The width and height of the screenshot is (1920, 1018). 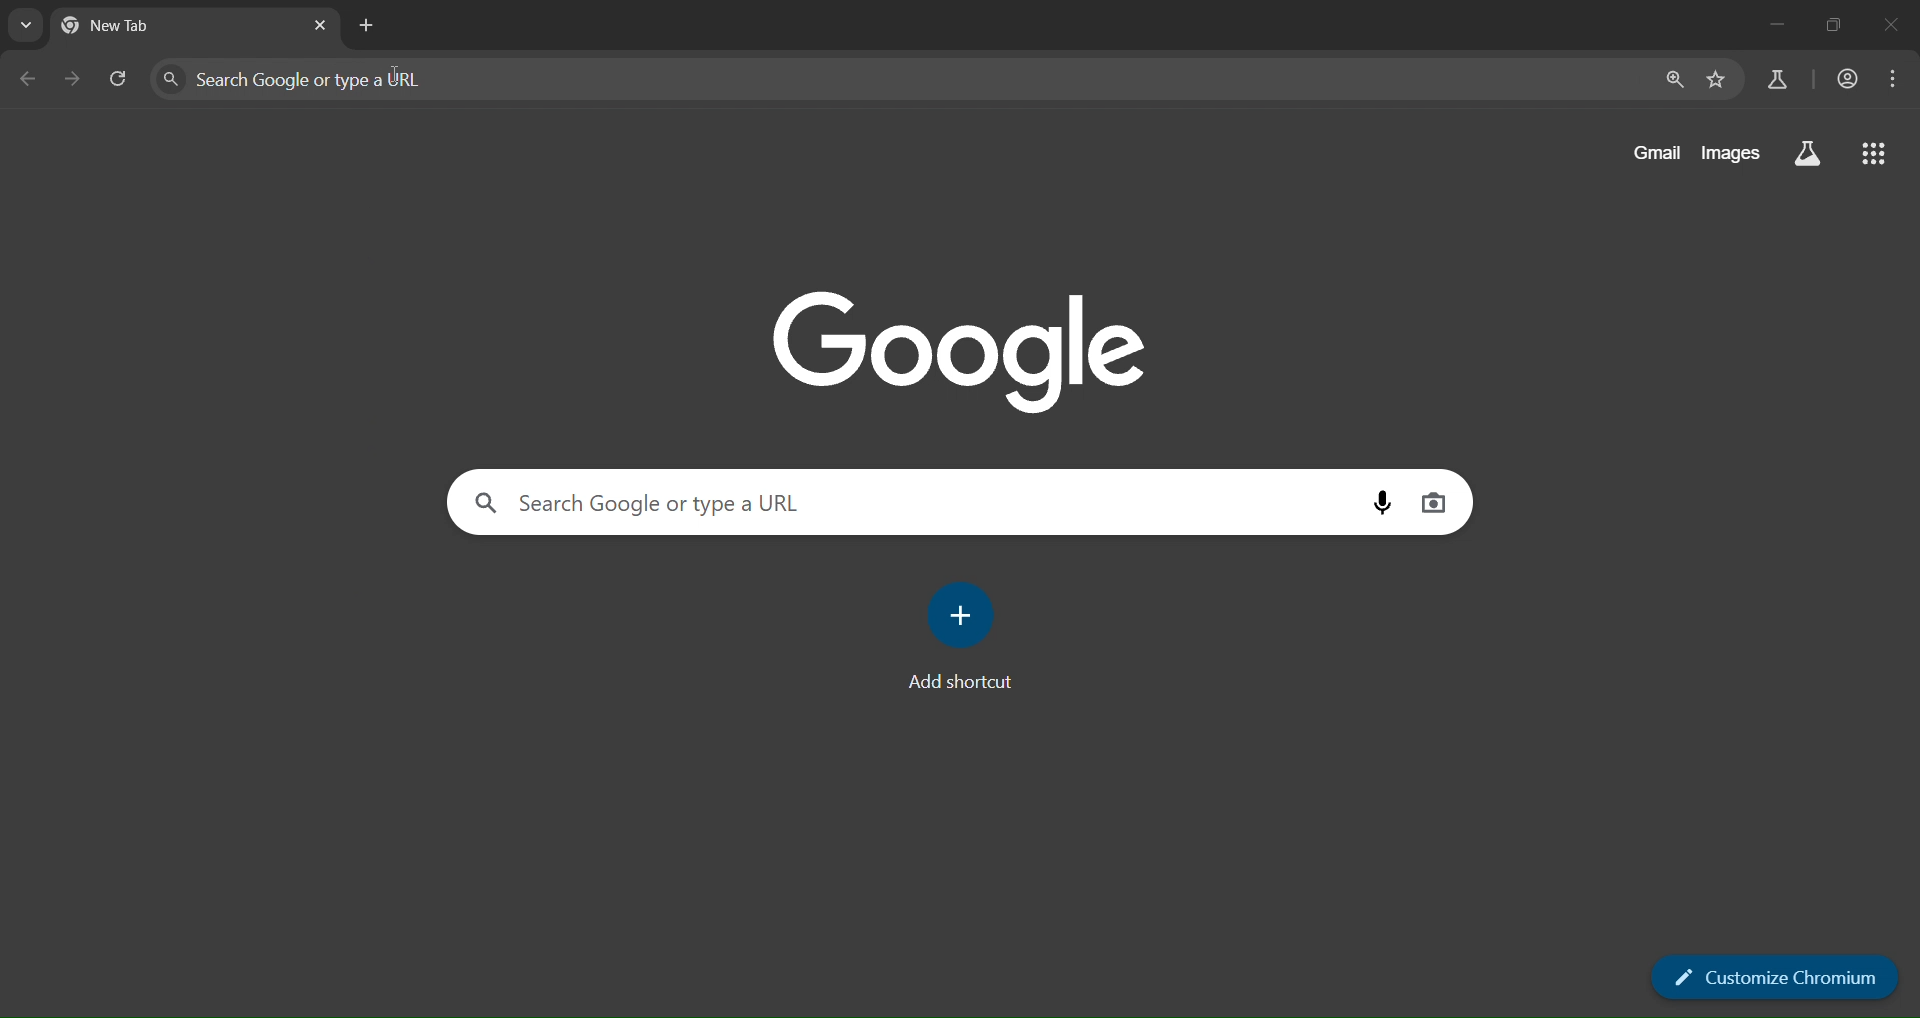 I want to click on close, so click(x=1894, y=23).